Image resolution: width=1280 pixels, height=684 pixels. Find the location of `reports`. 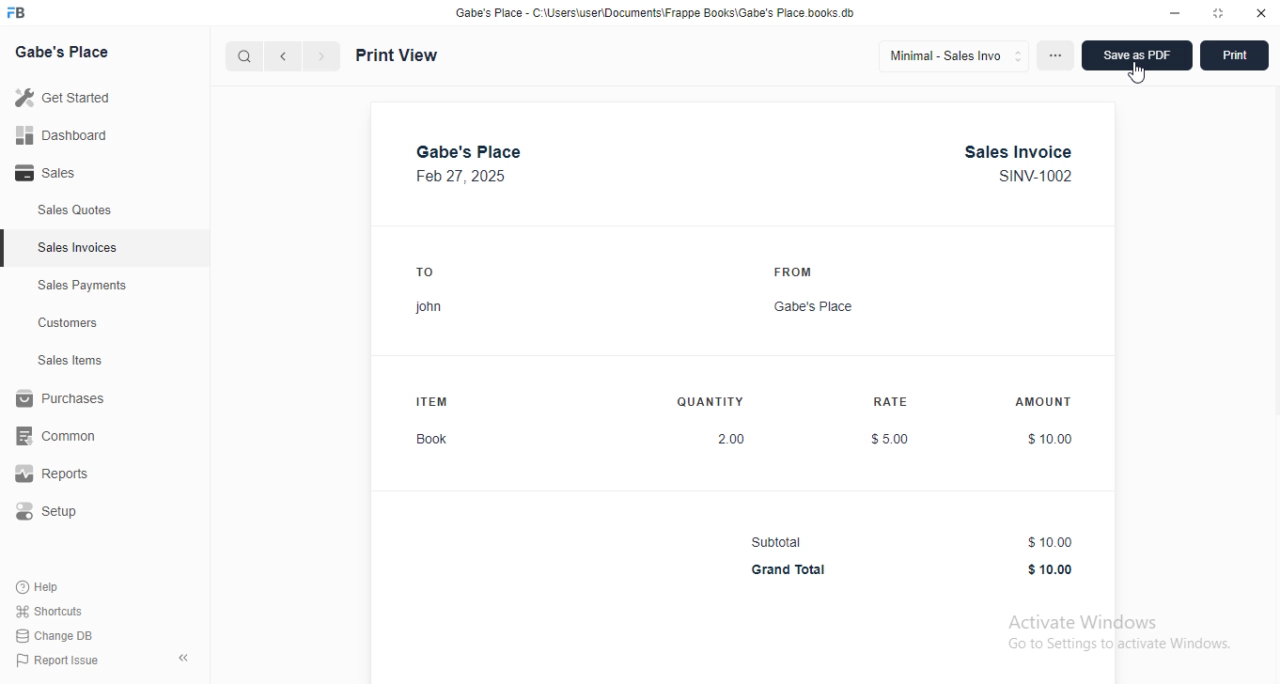

reports is located at coordinates (51, 474).